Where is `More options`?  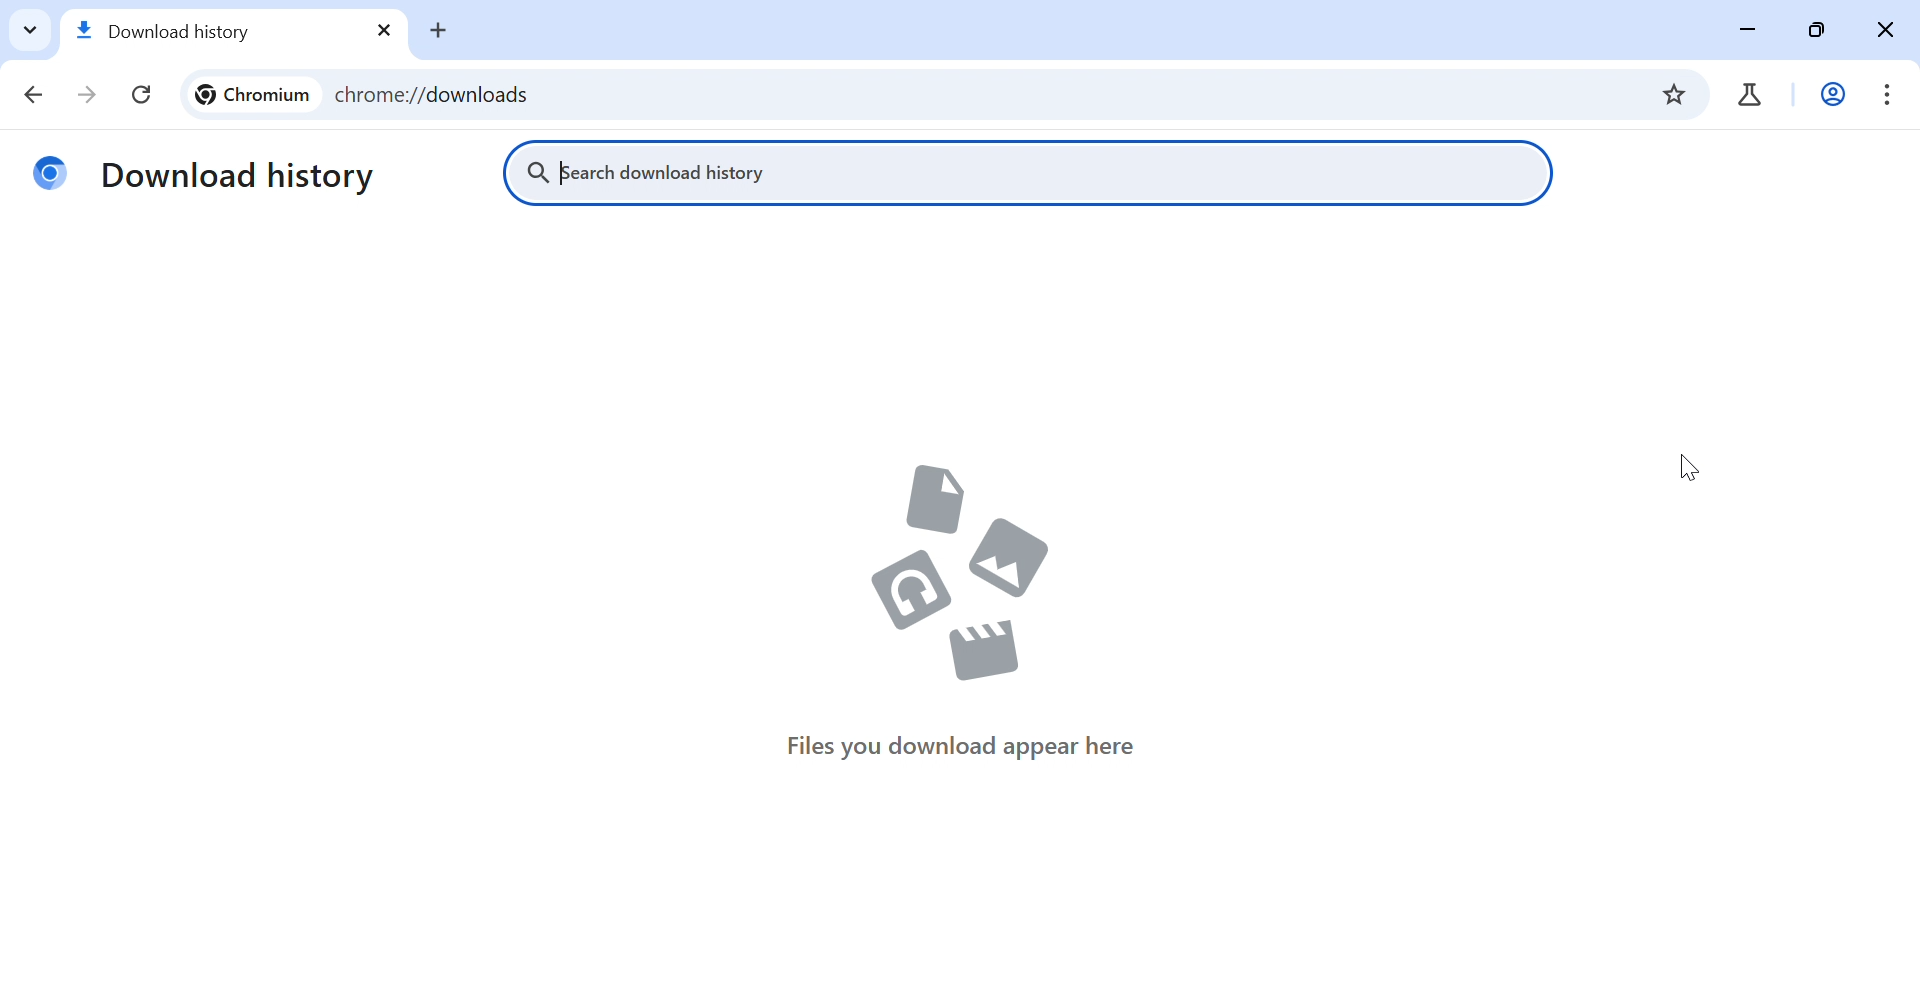 More options is located at coordinates (1888, 95).